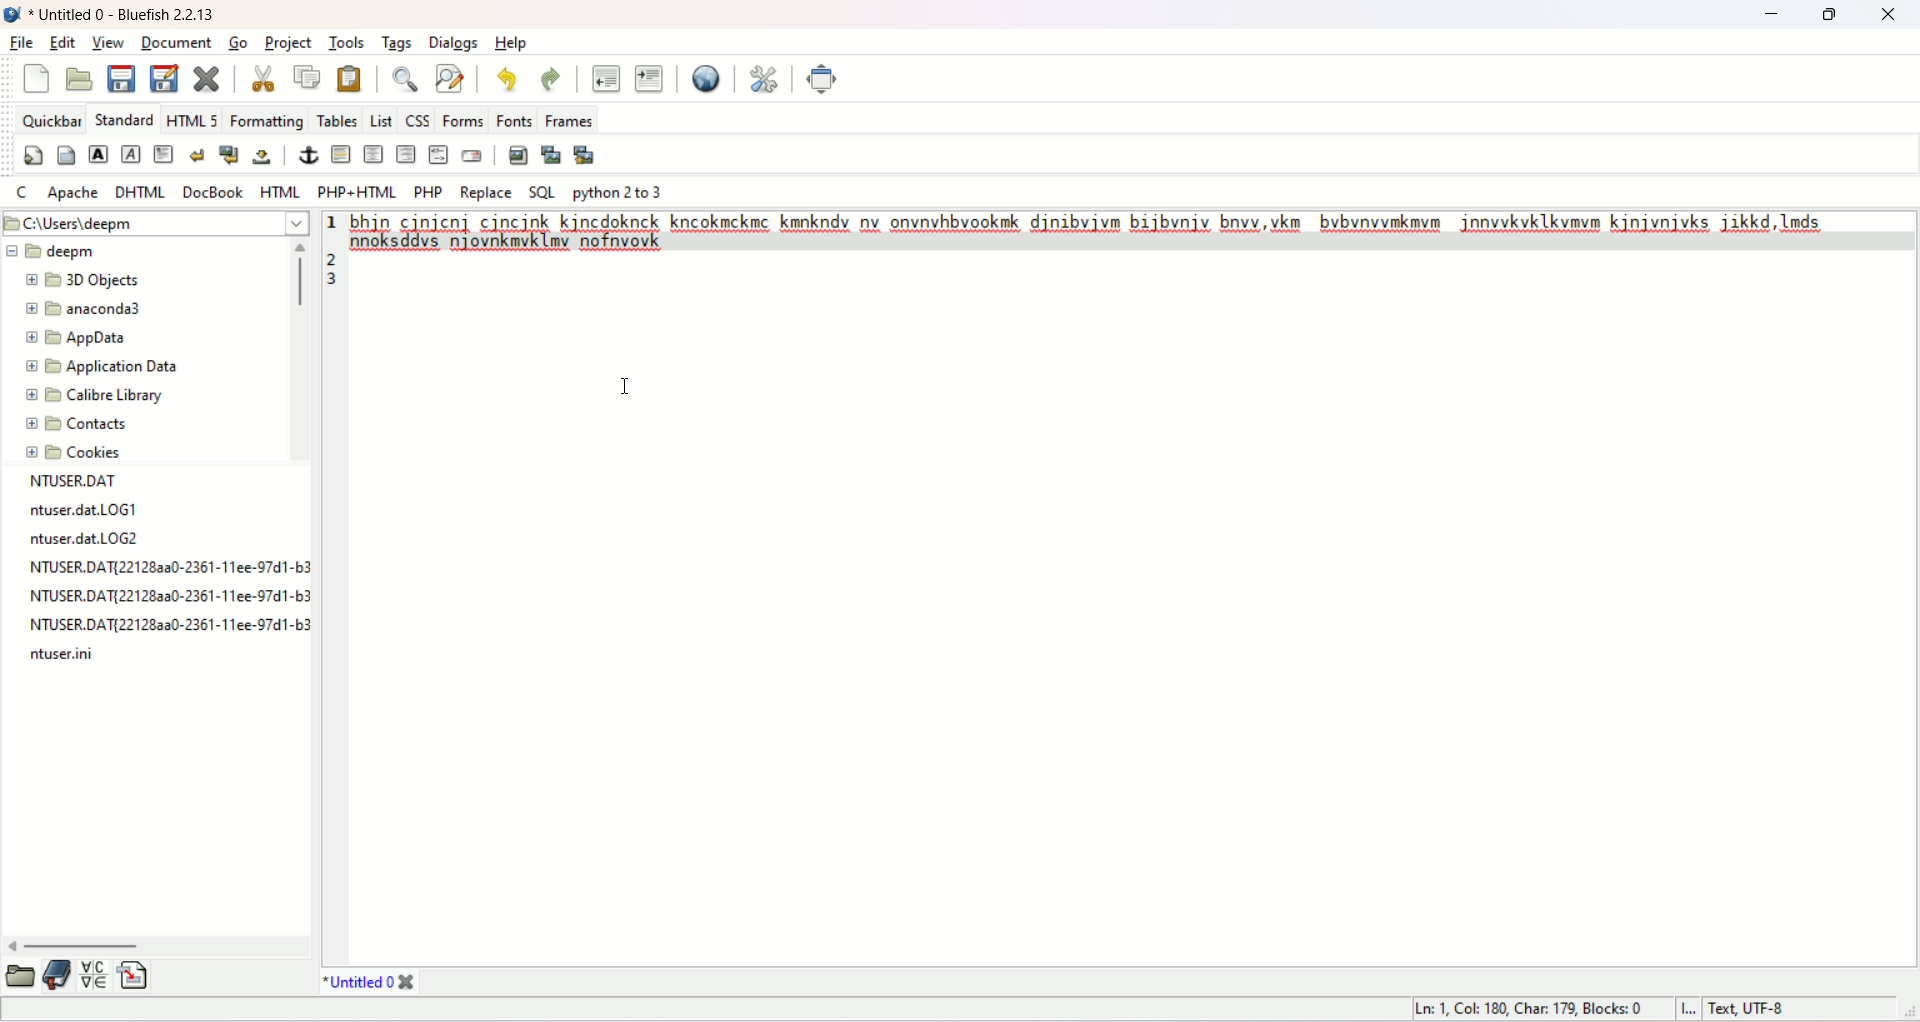 Image resolution: width=1920 pixels, height=1022 pixels. Describe the element at coordinates (305, 79) in the screenshot. I see `copy` at that location.